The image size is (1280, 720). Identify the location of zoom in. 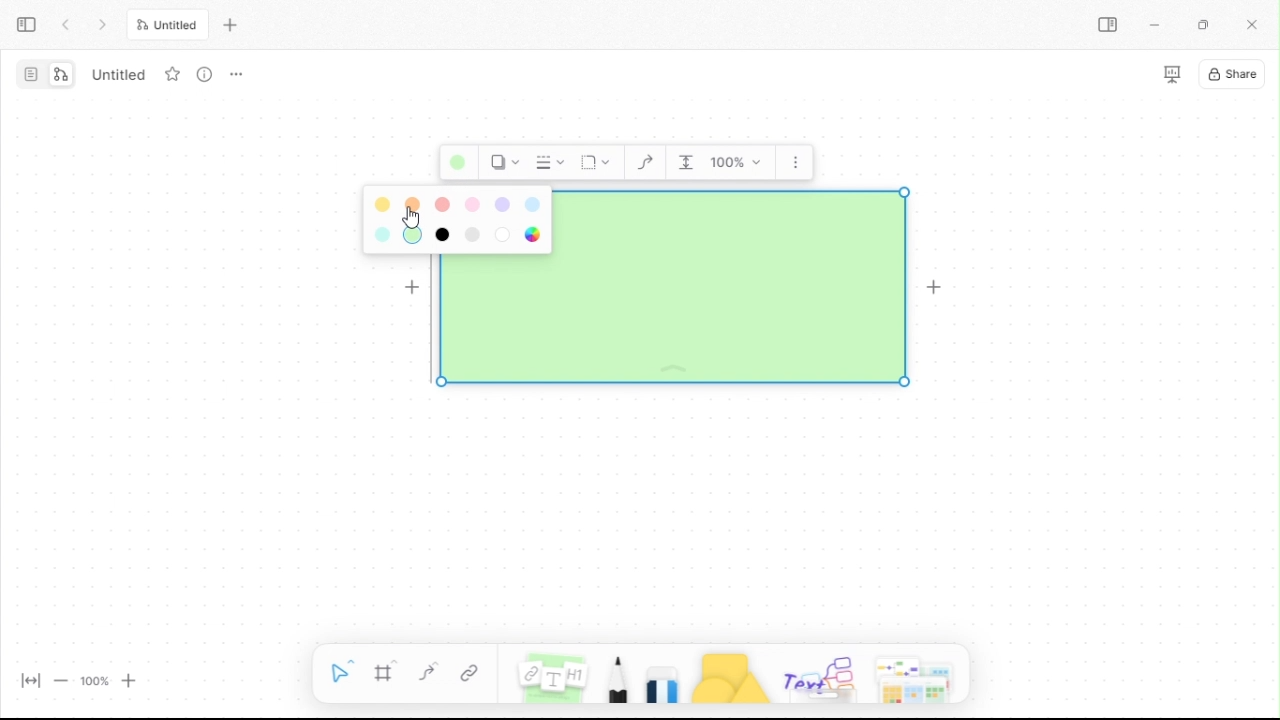
(130, 680).